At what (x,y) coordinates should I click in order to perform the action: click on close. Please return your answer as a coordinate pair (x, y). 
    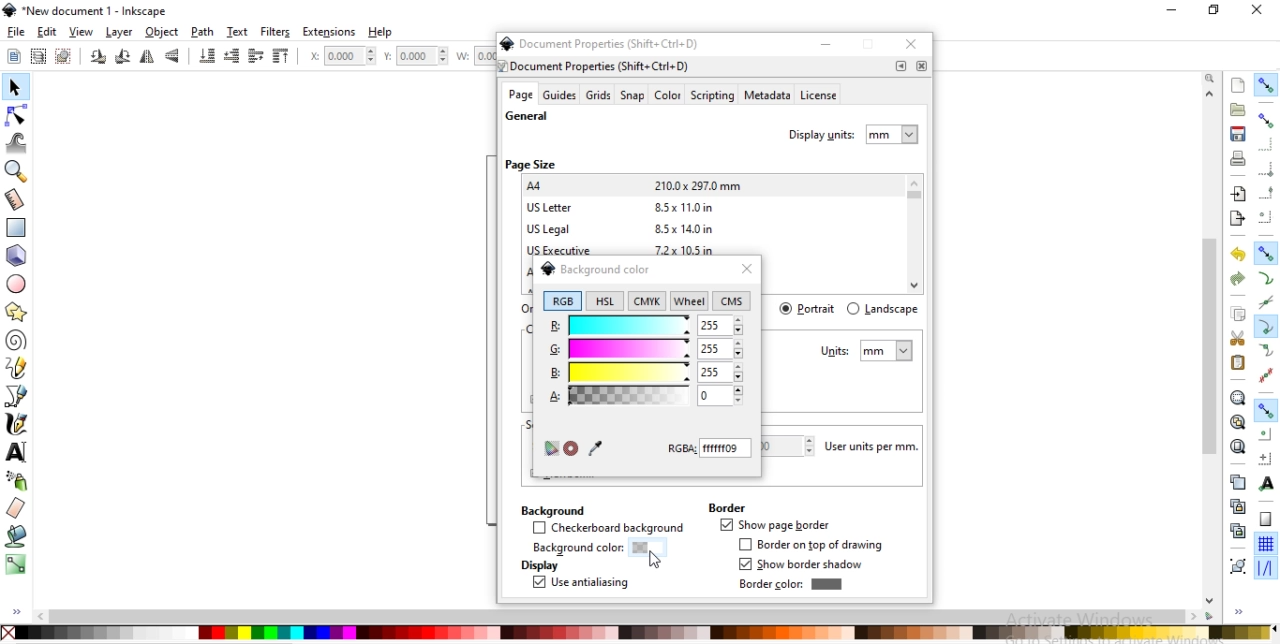
    Looking at the image, I should click on (921, 66).